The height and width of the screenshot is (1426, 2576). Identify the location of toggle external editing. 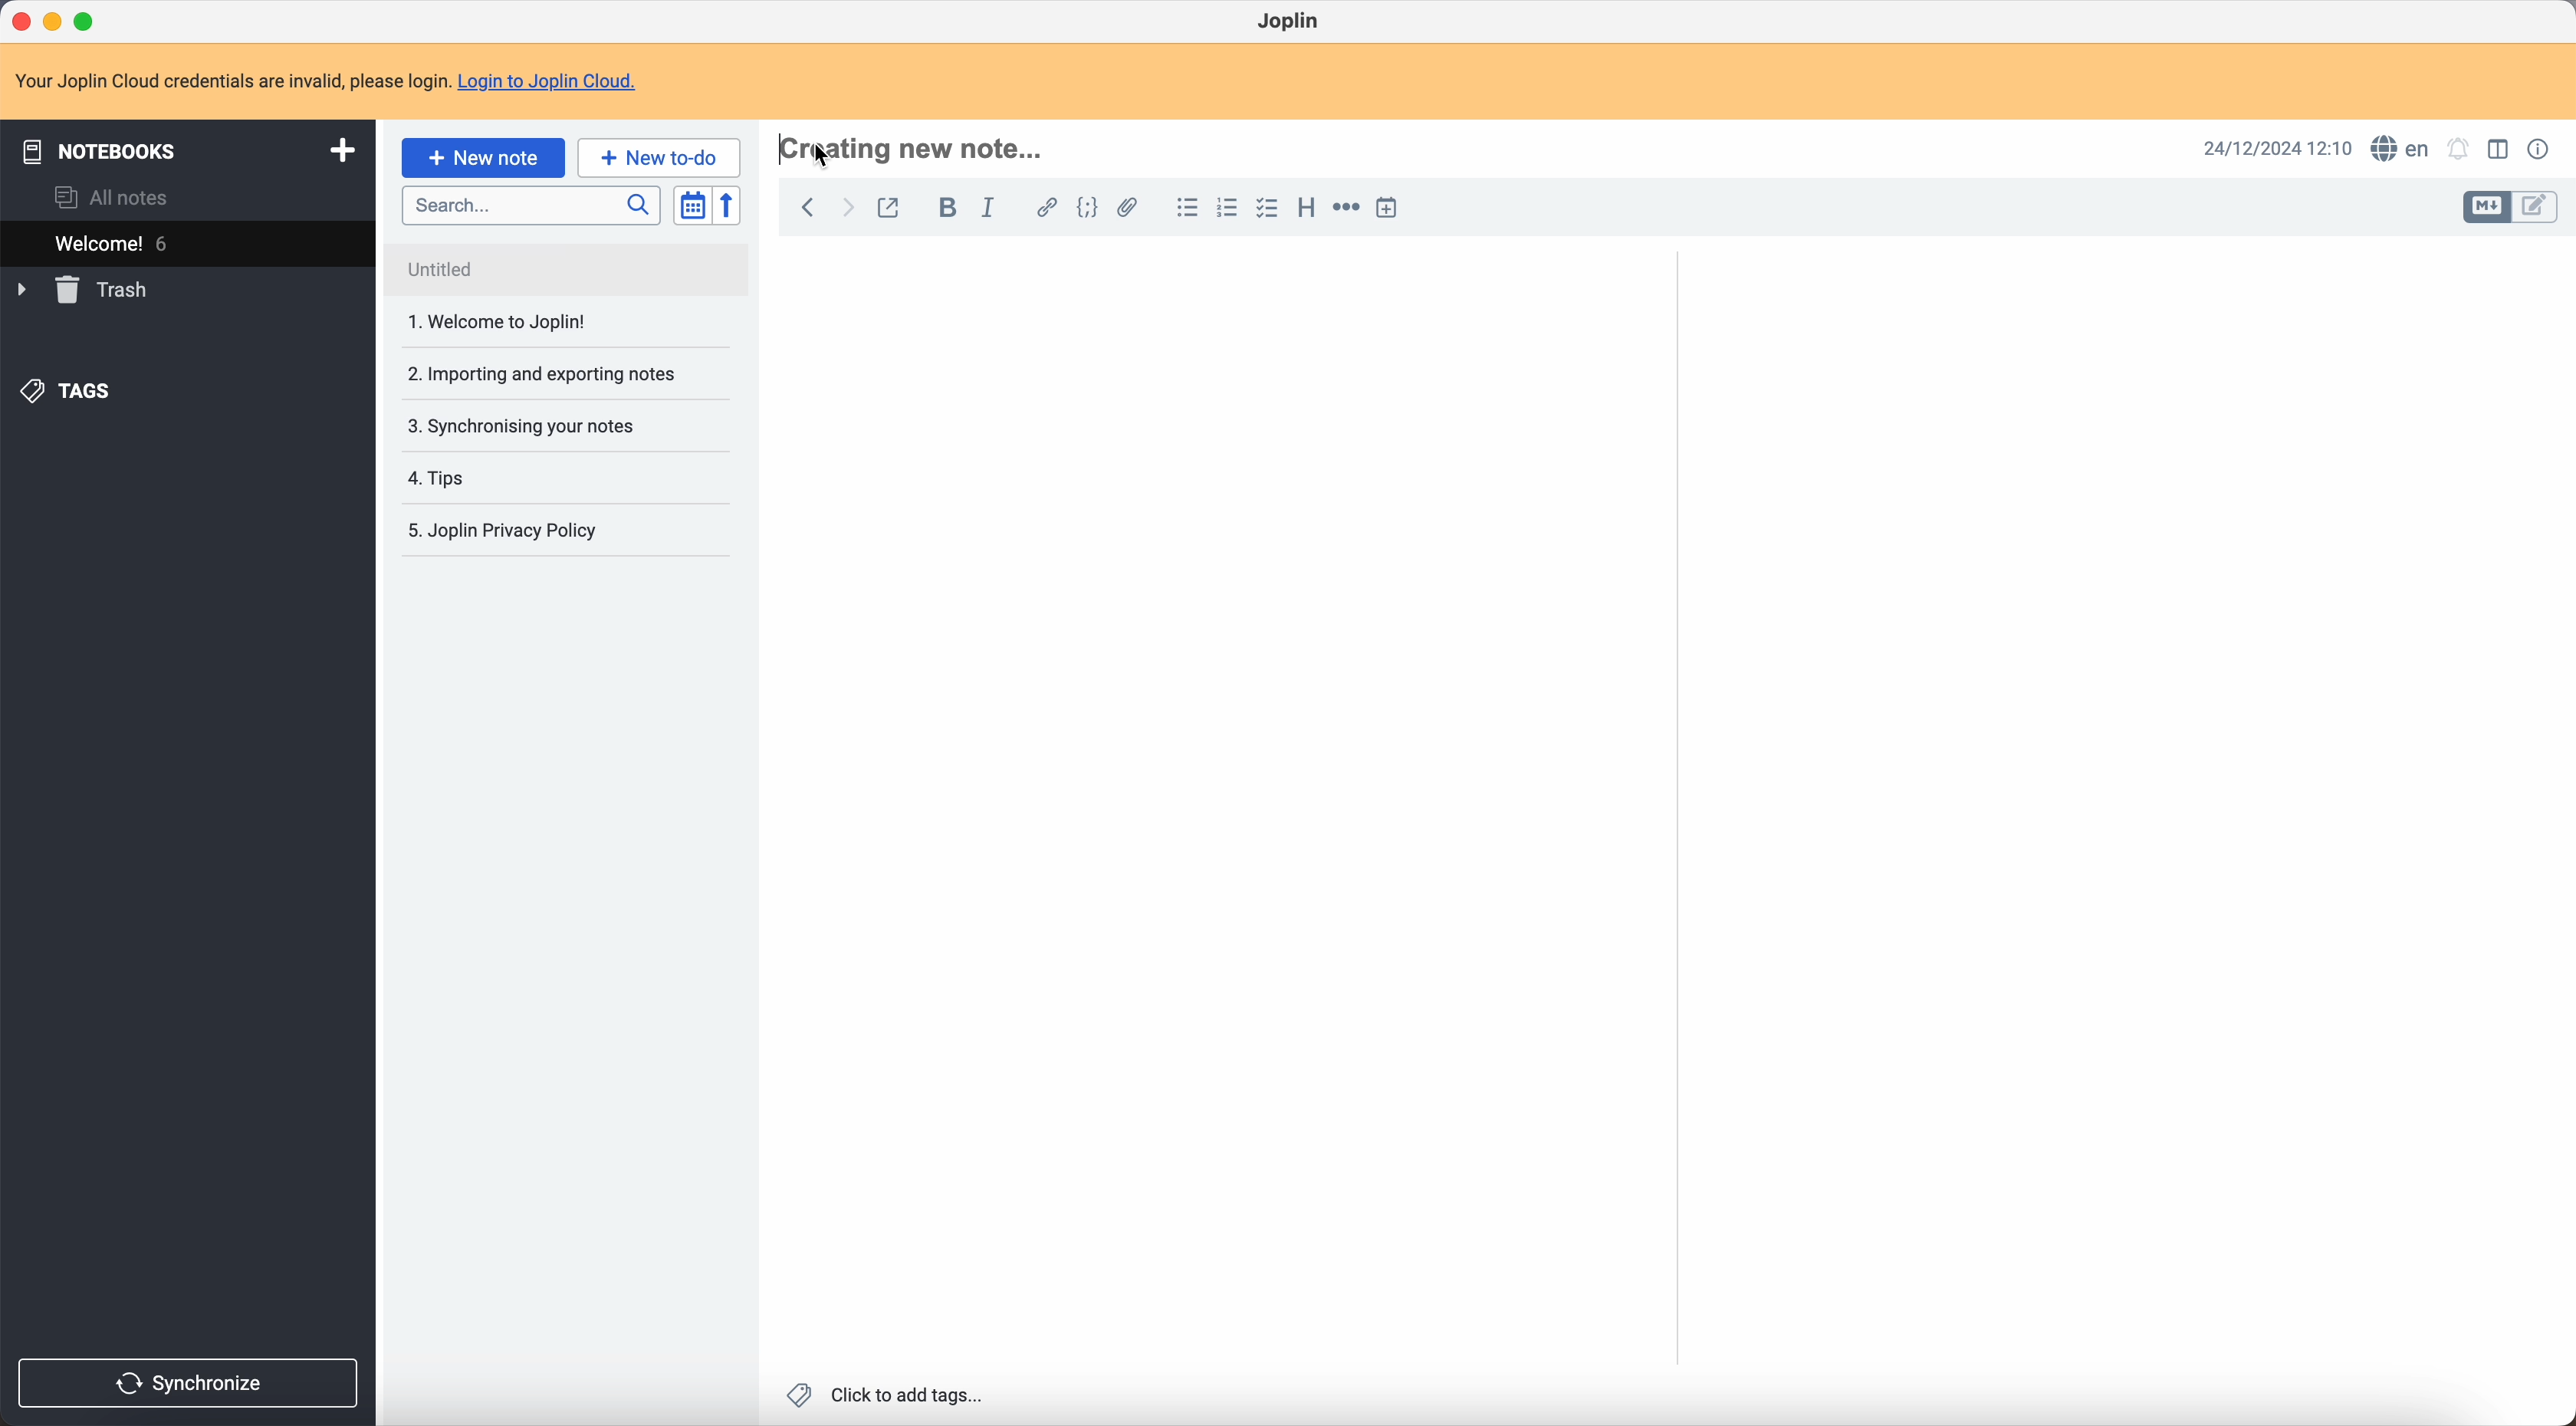
(891, 213).